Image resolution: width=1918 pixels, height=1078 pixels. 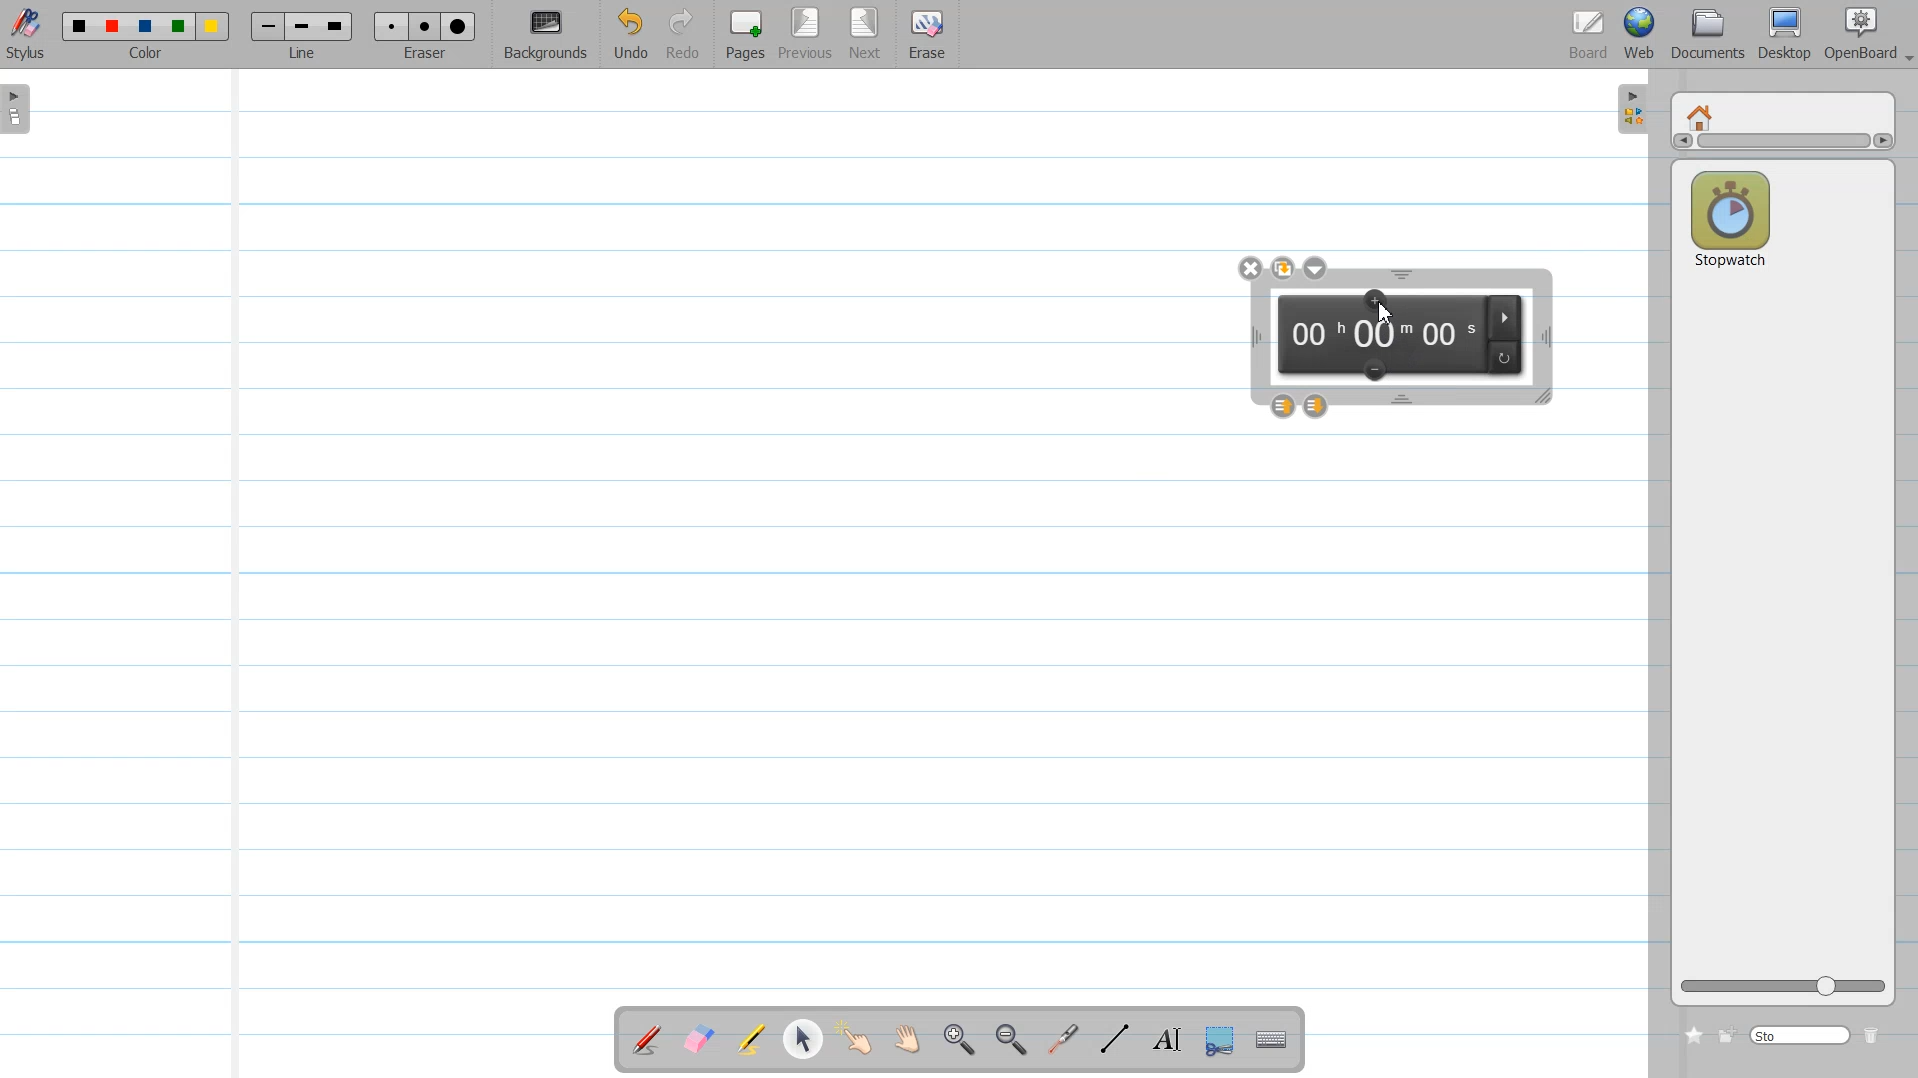 What do you see at coordinates (647, 1039) in the screenshot?
I see `Annotate a Document ` at bounding box center [647, 1039].